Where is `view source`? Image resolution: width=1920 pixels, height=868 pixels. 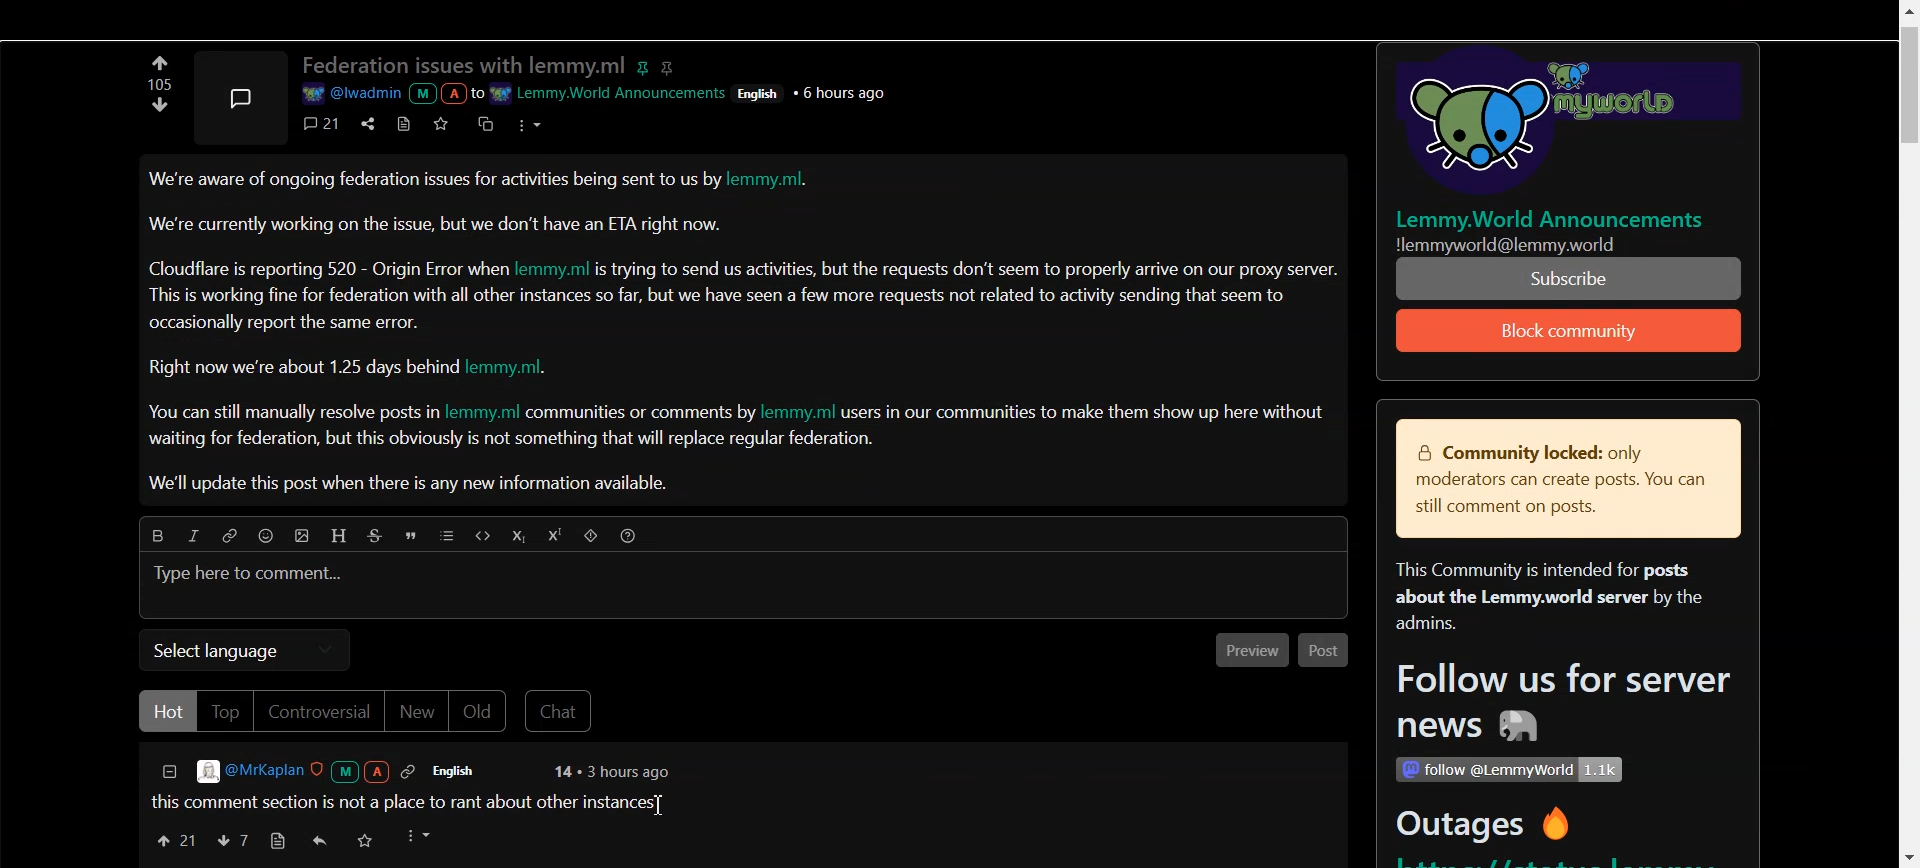
view source is located at coordinates (404, 123).